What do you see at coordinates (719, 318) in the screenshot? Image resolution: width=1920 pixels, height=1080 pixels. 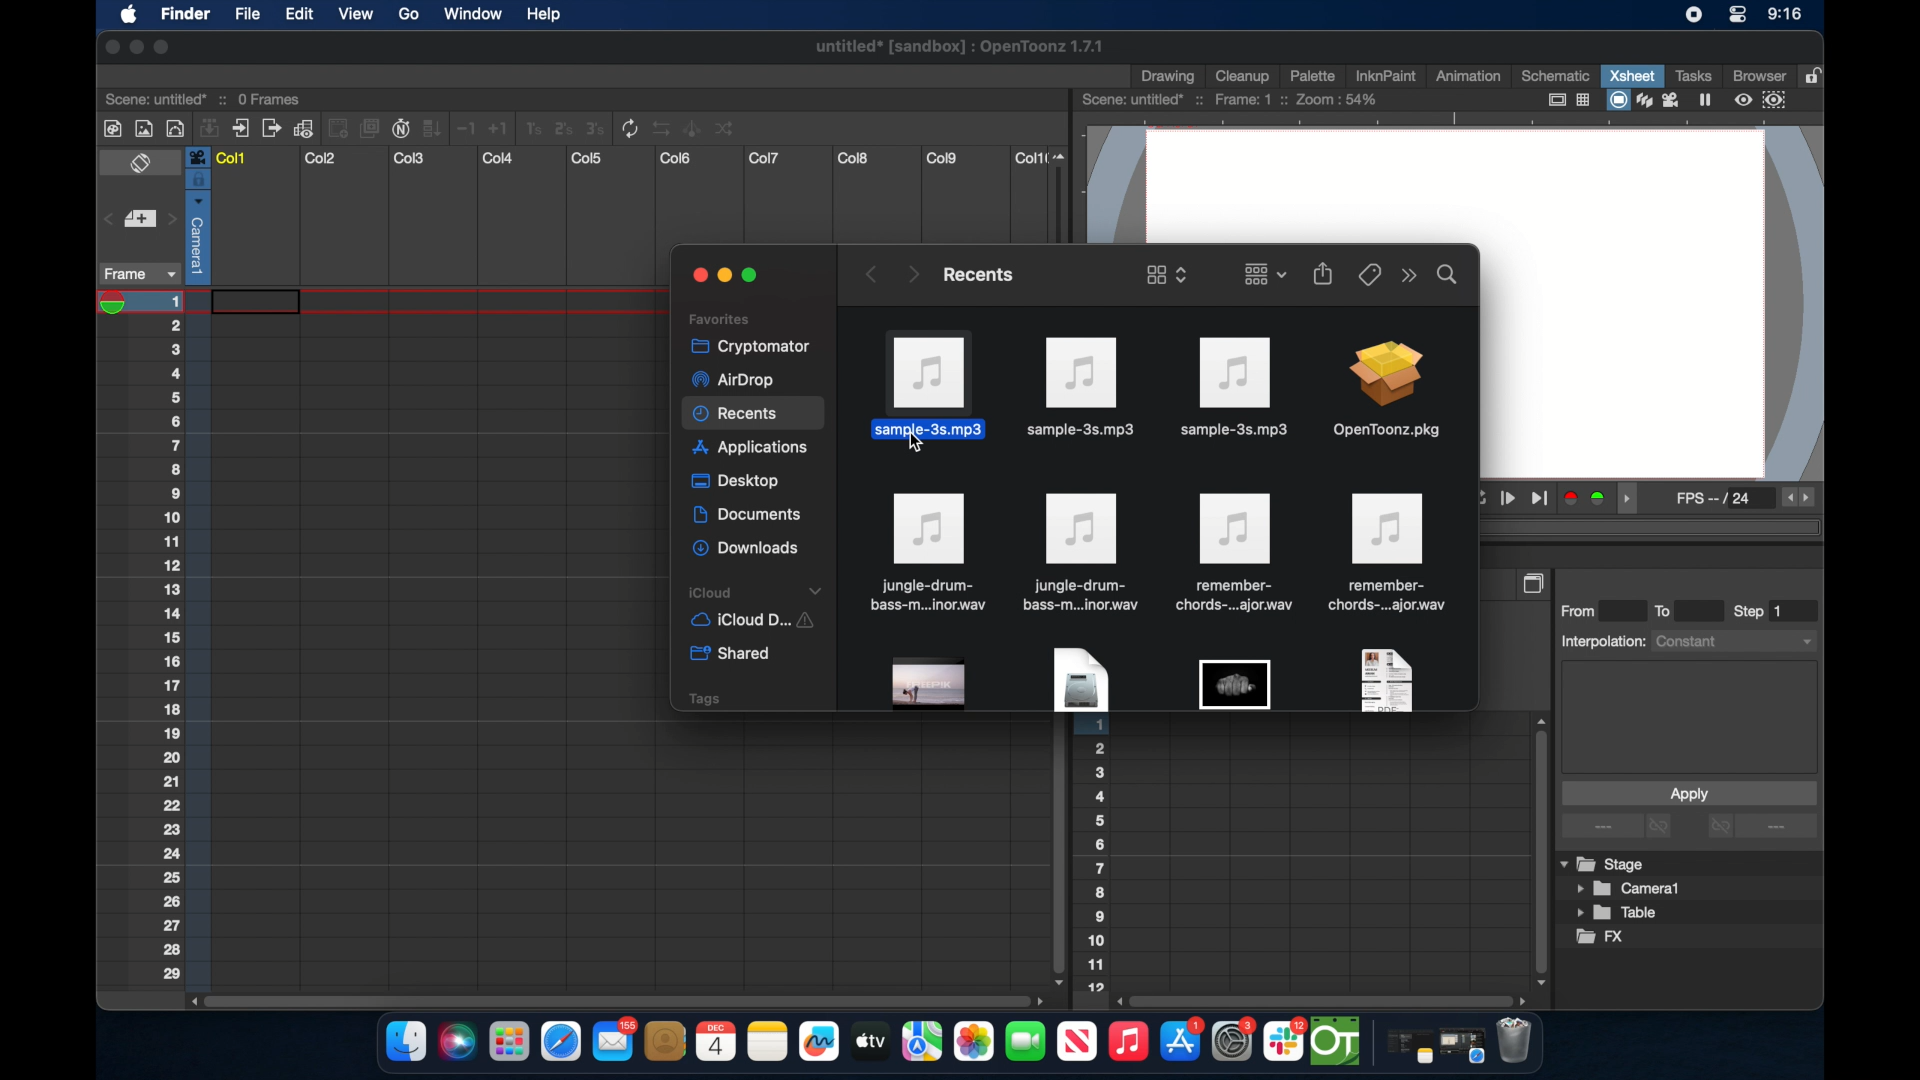 I see `favorites` at bounding box center [719, 318].